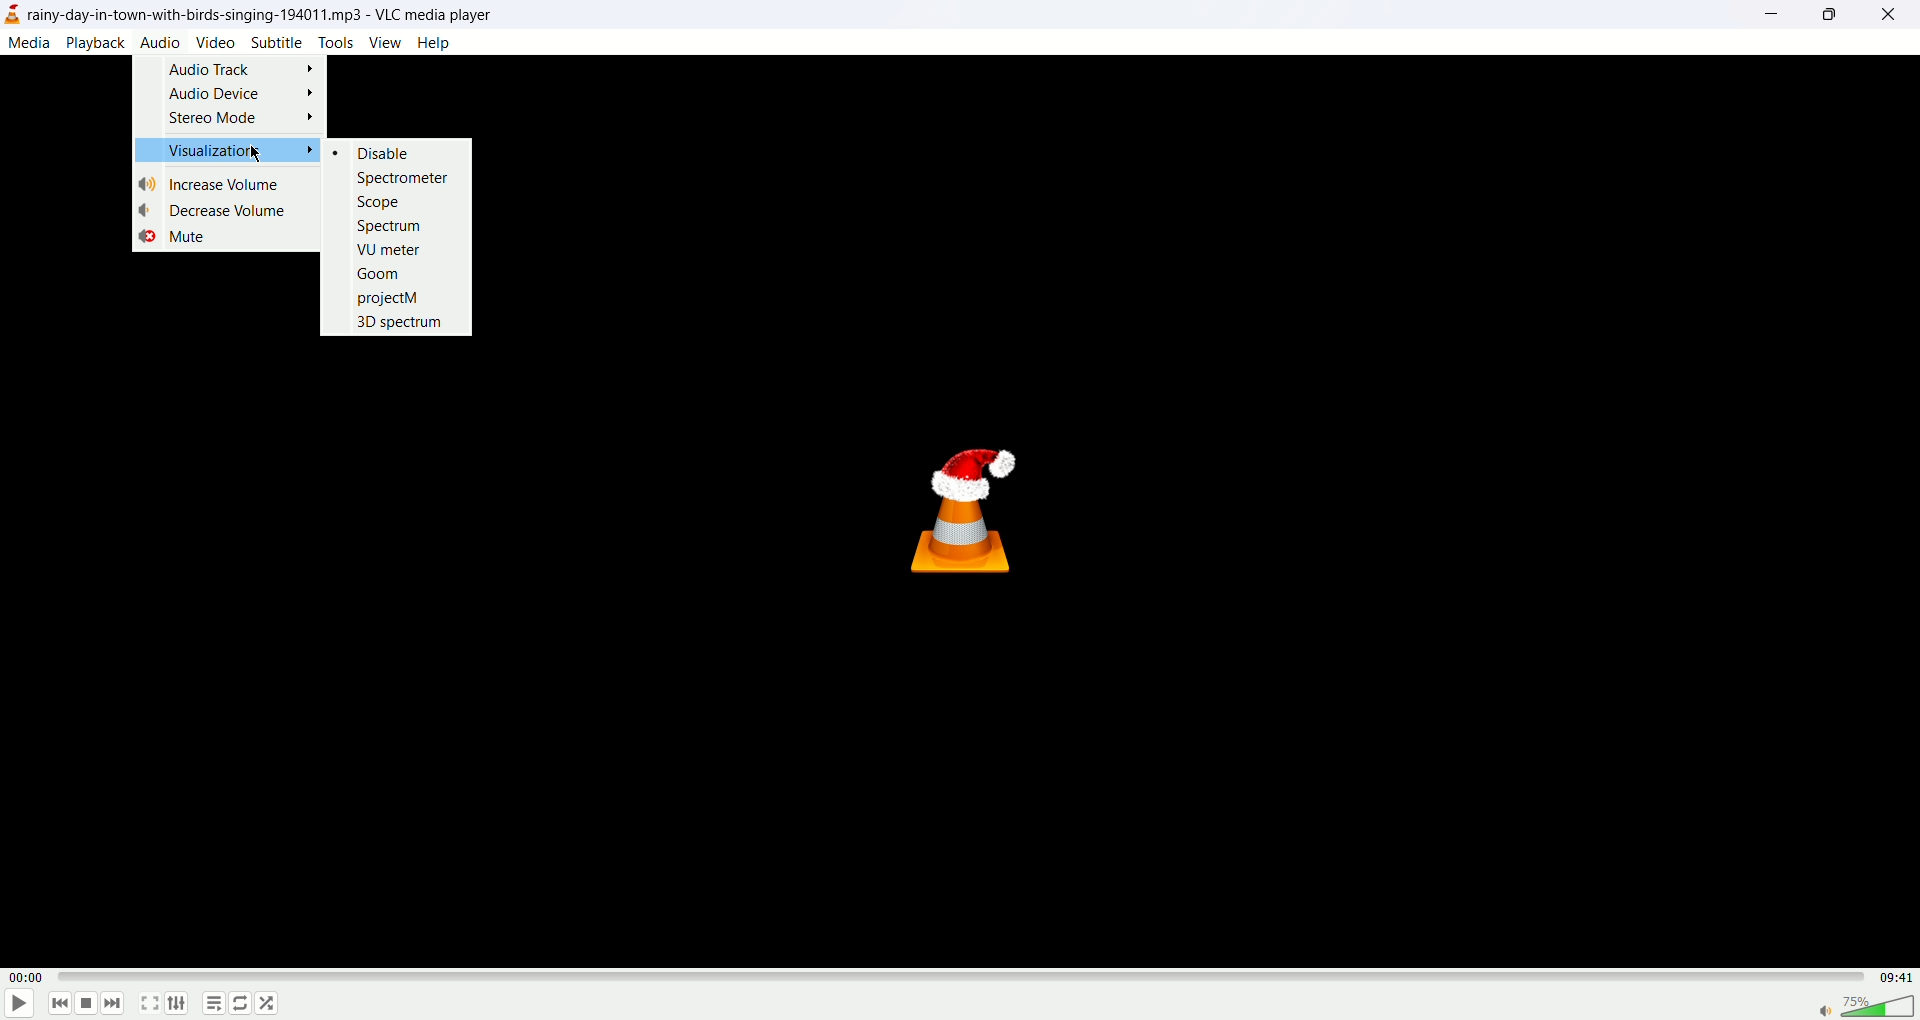 The width and height of the screenshot is (1920, 1020). What do you see at coordinates (116, 1003) in the screenshot?
I see `next` at bounding box center [116, 1003].